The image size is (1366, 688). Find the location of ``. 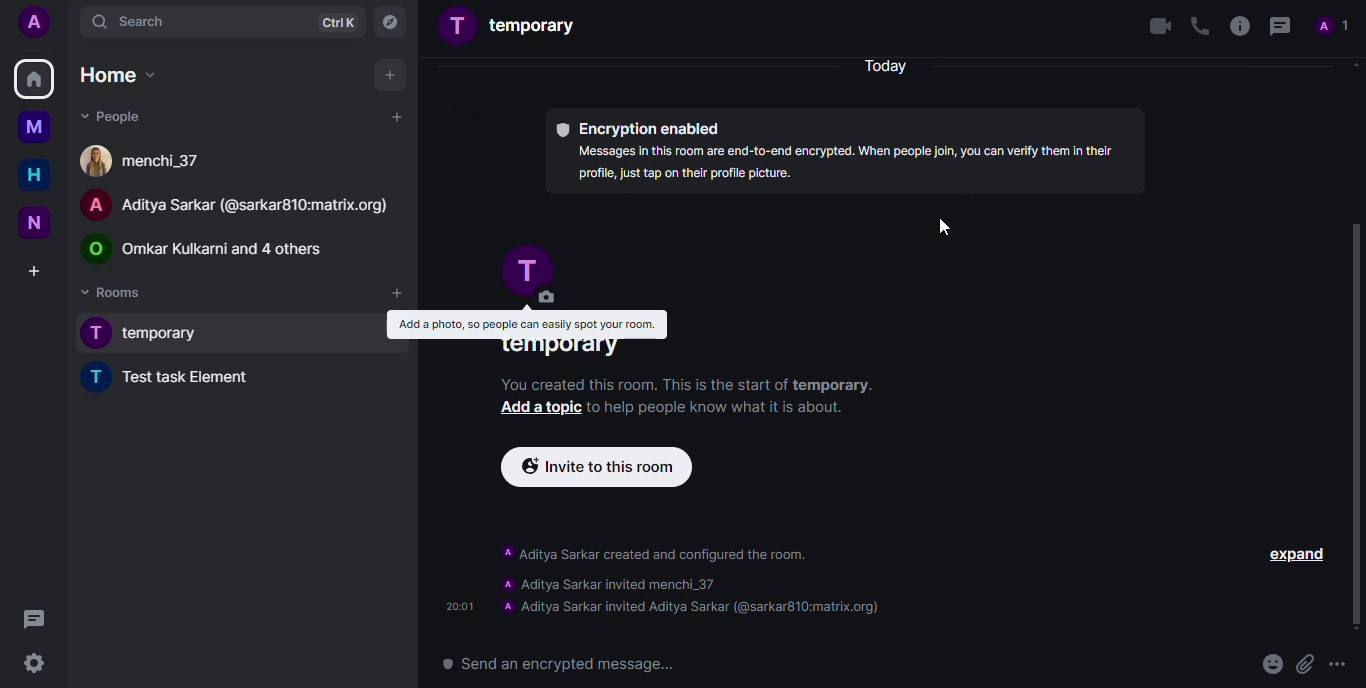

 is located at coordinates (34, 617).